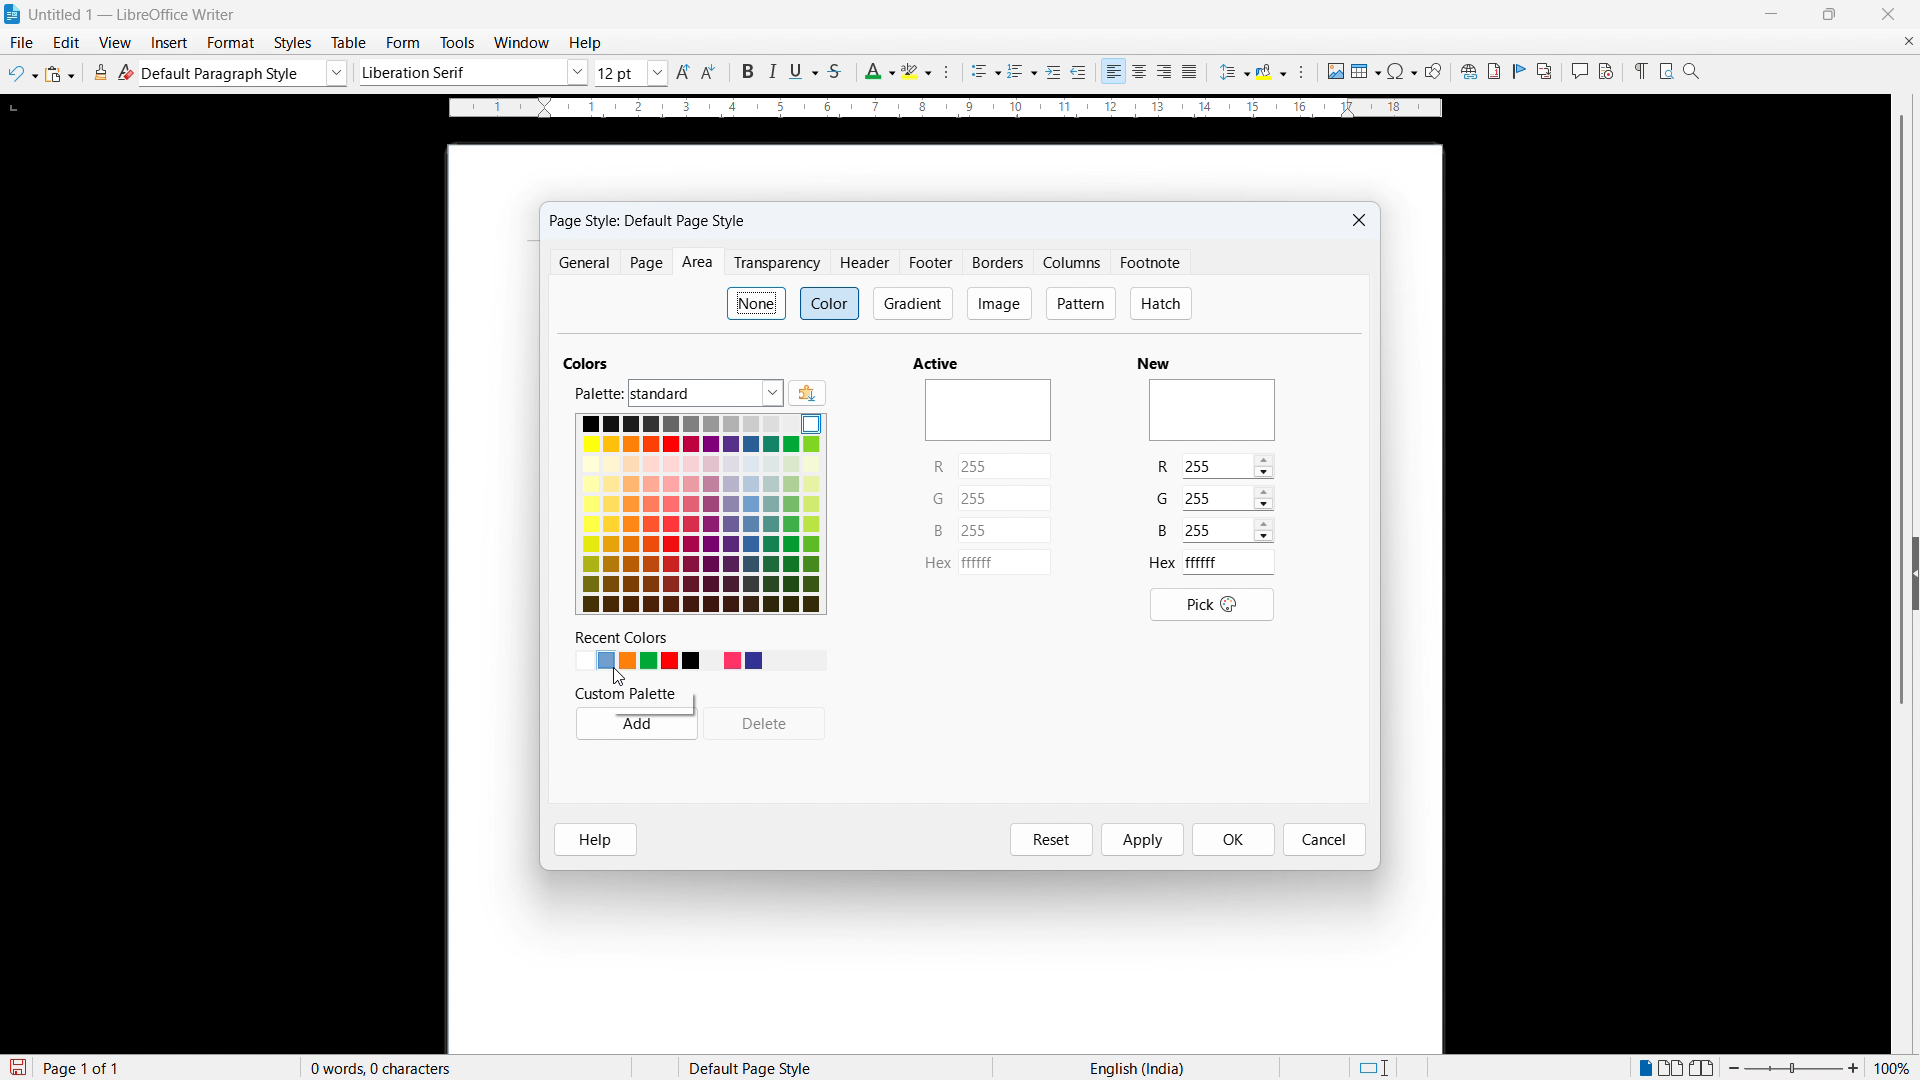 The height and width of the screenshot is (1080, 1920). I want to click on B, so click(938, 531).